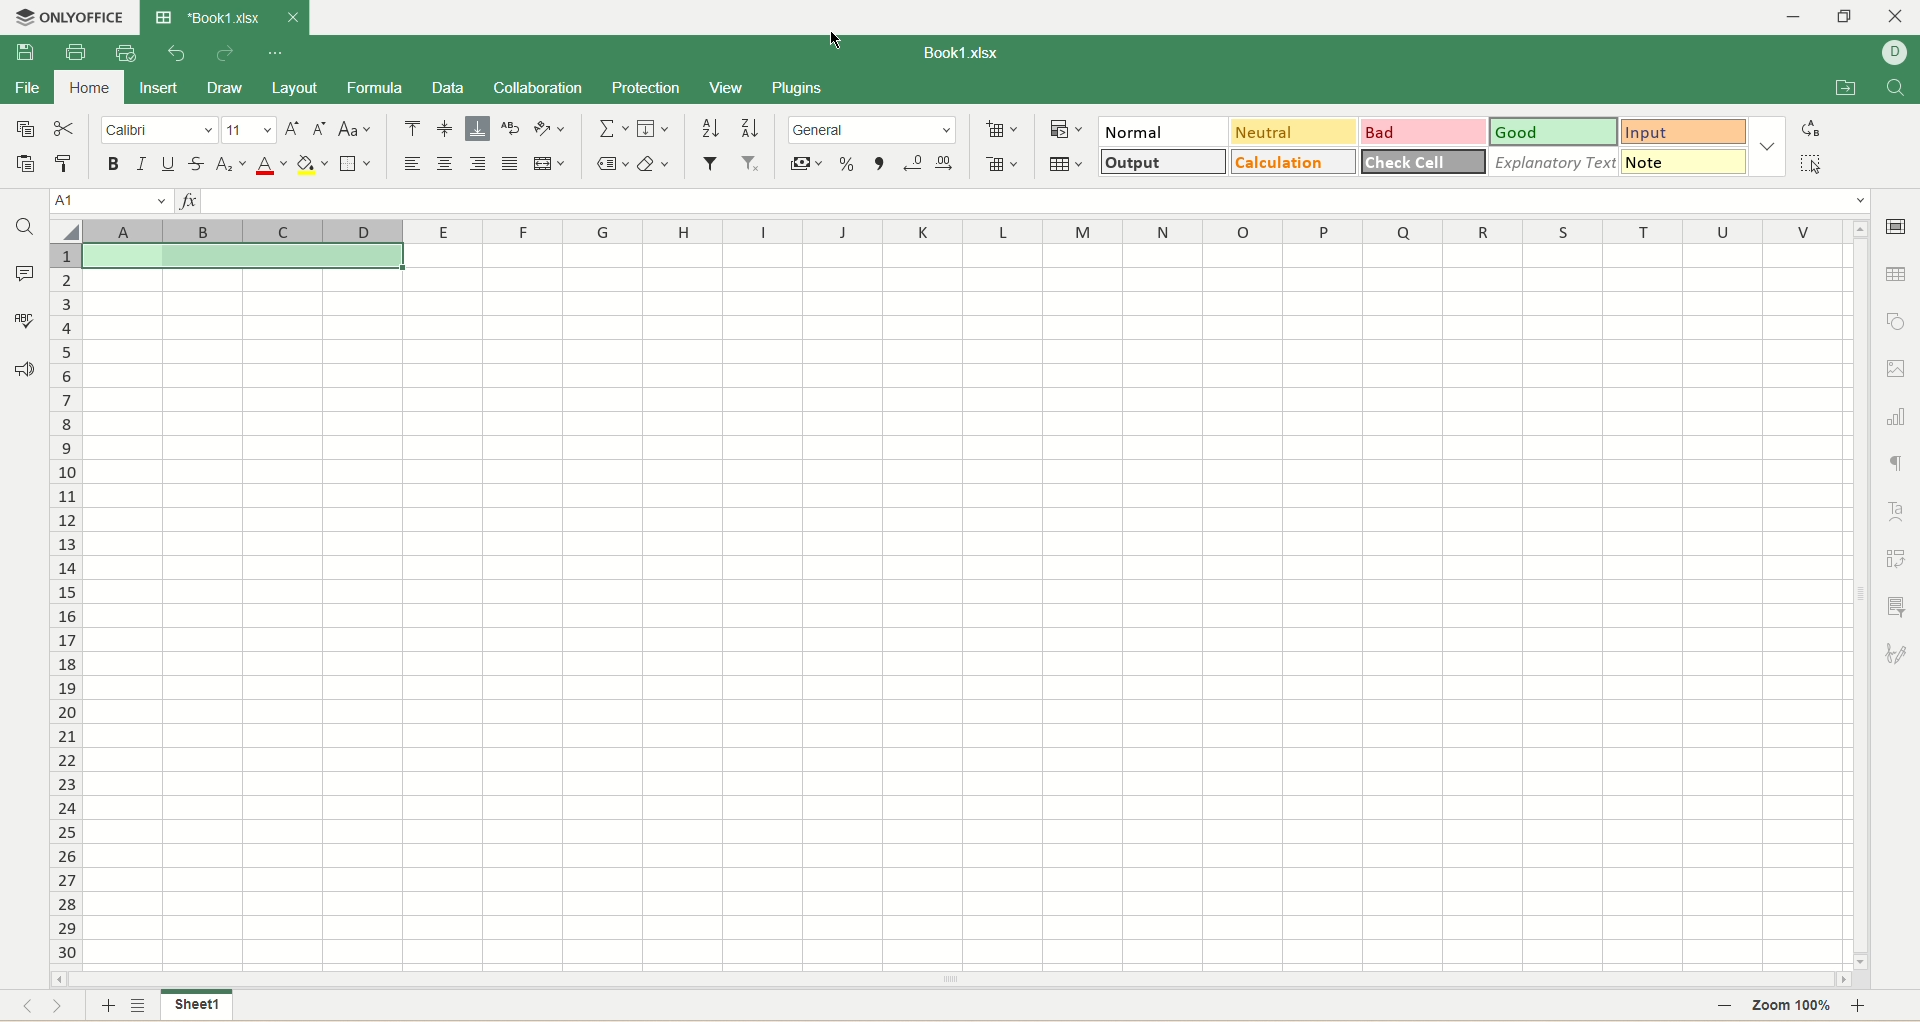 The height and width of the screenshot is (1022, 1920). Describe the element at coordinates (710, 162) in the screenshot. I see `filter` at that location.